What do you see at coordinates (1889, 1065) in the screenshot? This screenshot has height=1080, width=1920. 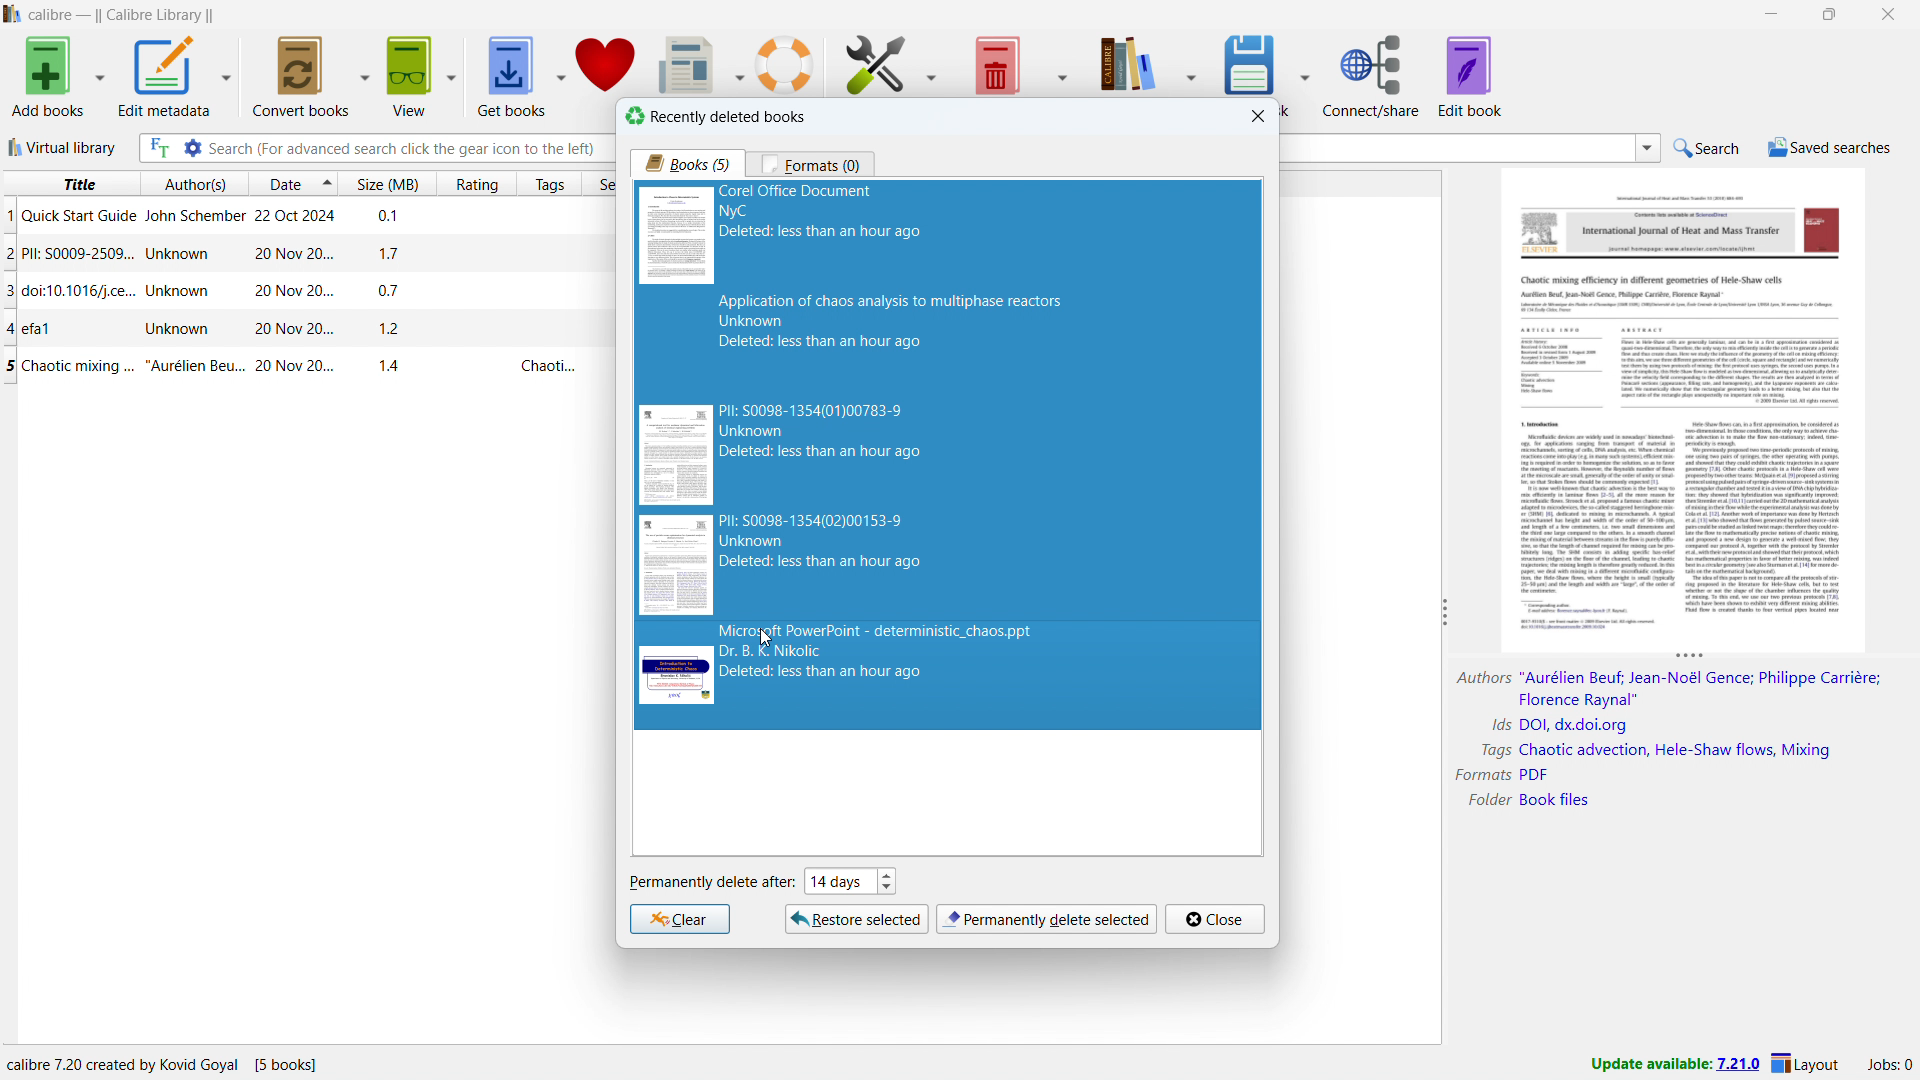 I see `active jobs` at bounding box center [1889, 1065].